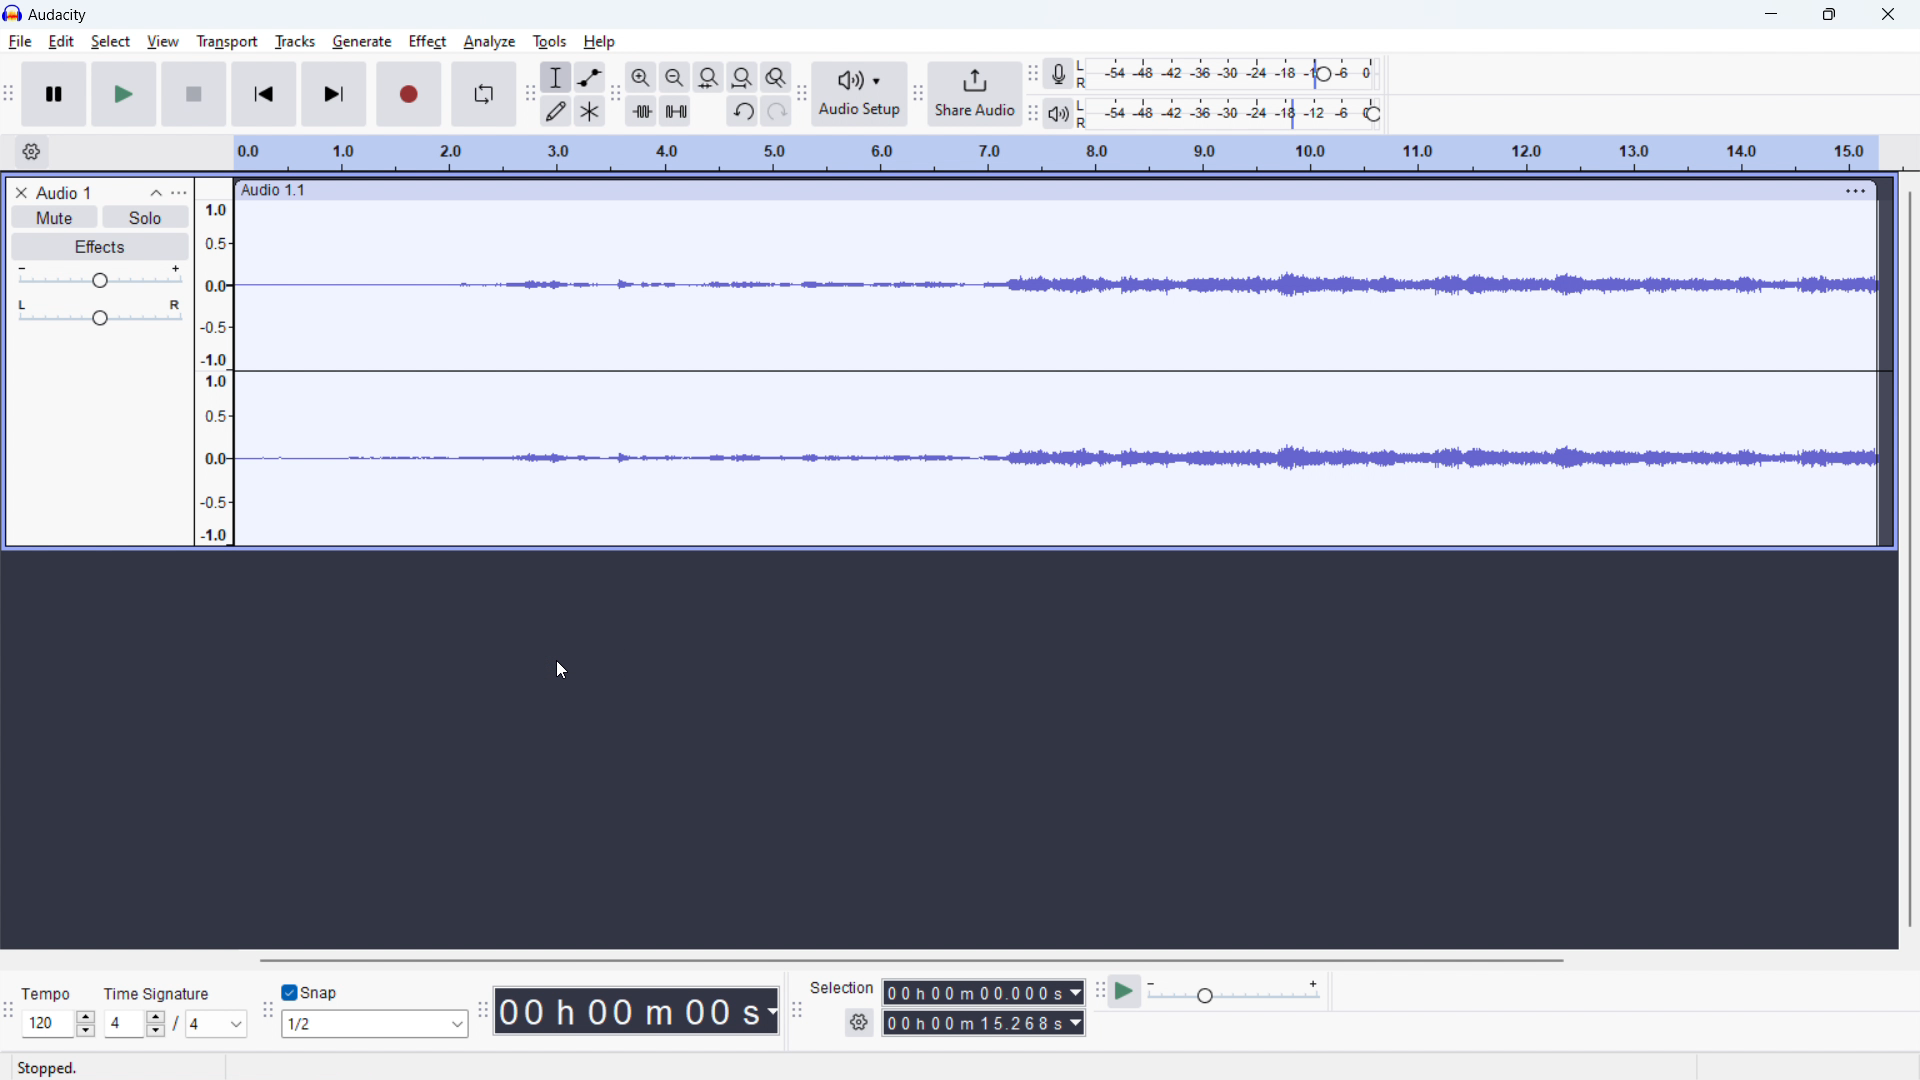  What do you see at coordinates (1833, 13) in the screenshot?
I see `maximize` at bounding box center [1833, 13].